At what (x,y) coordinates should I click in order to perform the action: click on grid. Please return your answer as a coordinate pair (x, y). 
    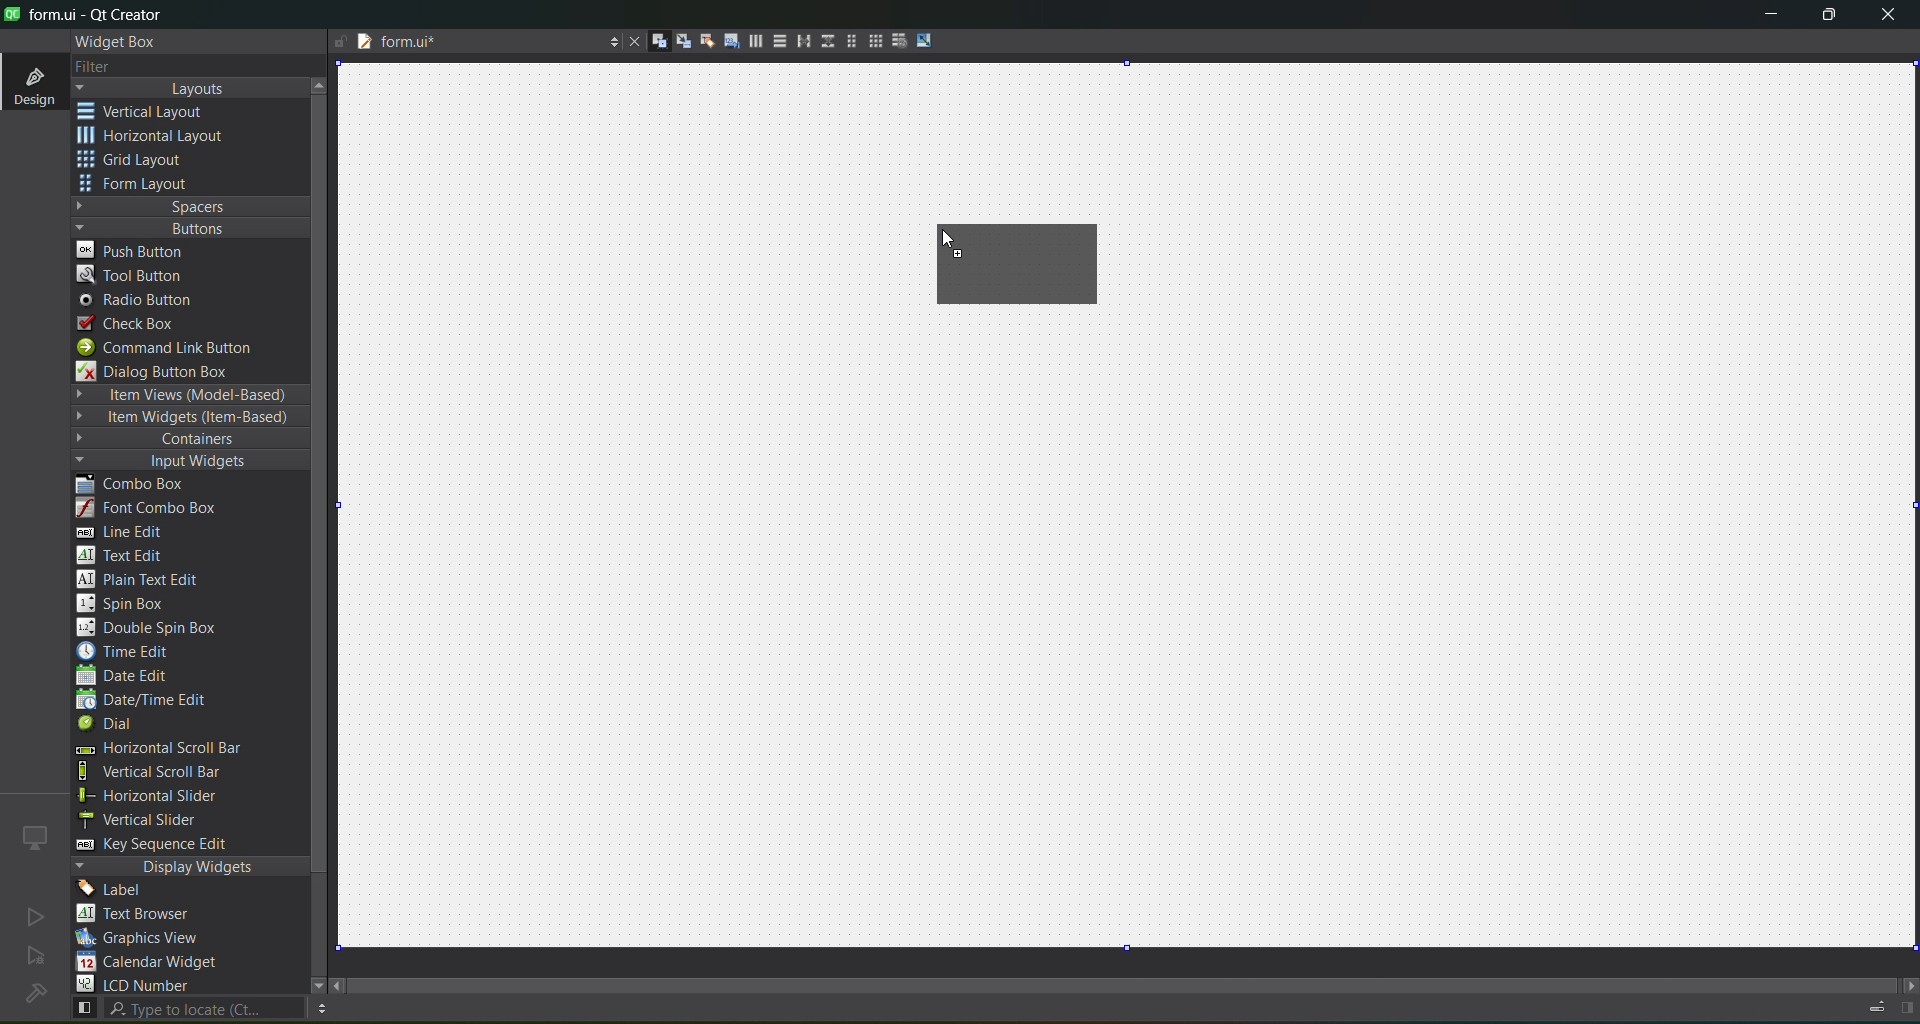
    Looking at the image, I should click on (143, 162).